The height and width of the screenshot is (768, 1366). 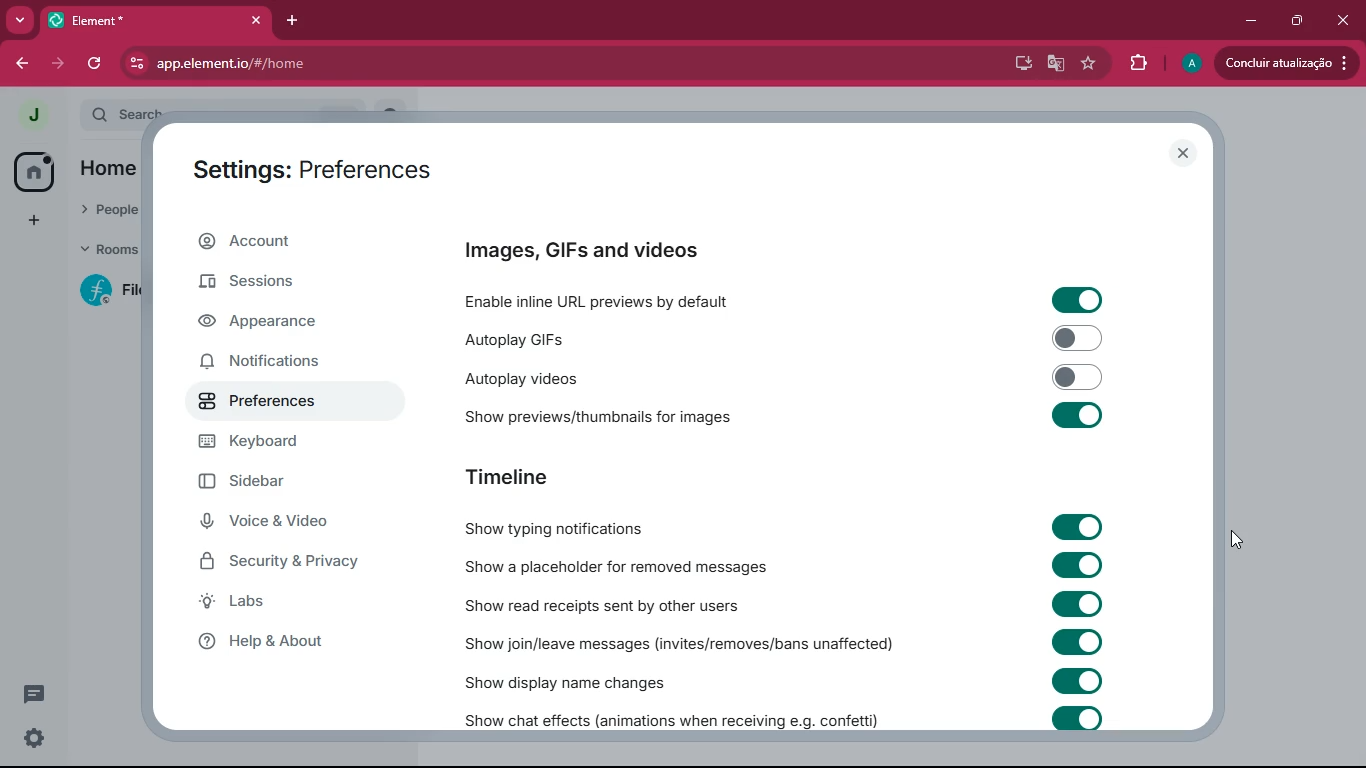 What do you see at coordinates (1053, 65) in the screenshot?
I see `google translate` at bounding box center [1053, 65].